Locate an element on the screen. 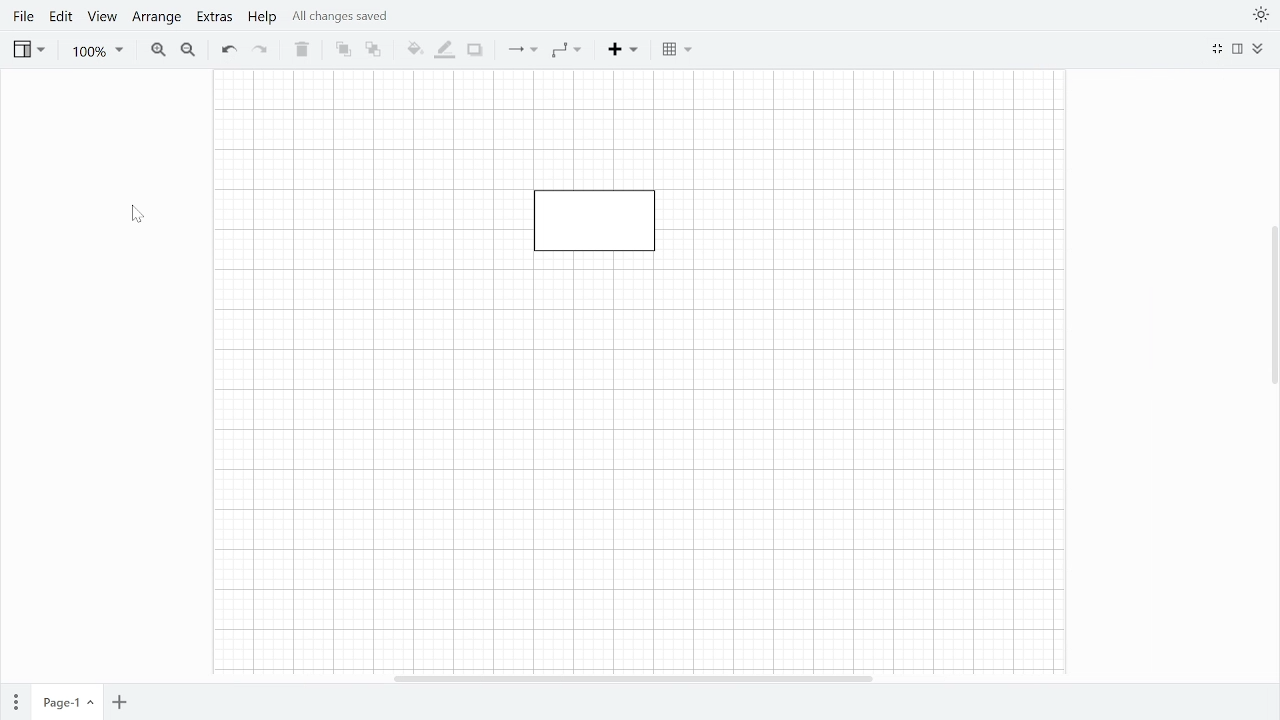 This screenshot has height=720, width=1280. To back is located at coordinates (373, 51).